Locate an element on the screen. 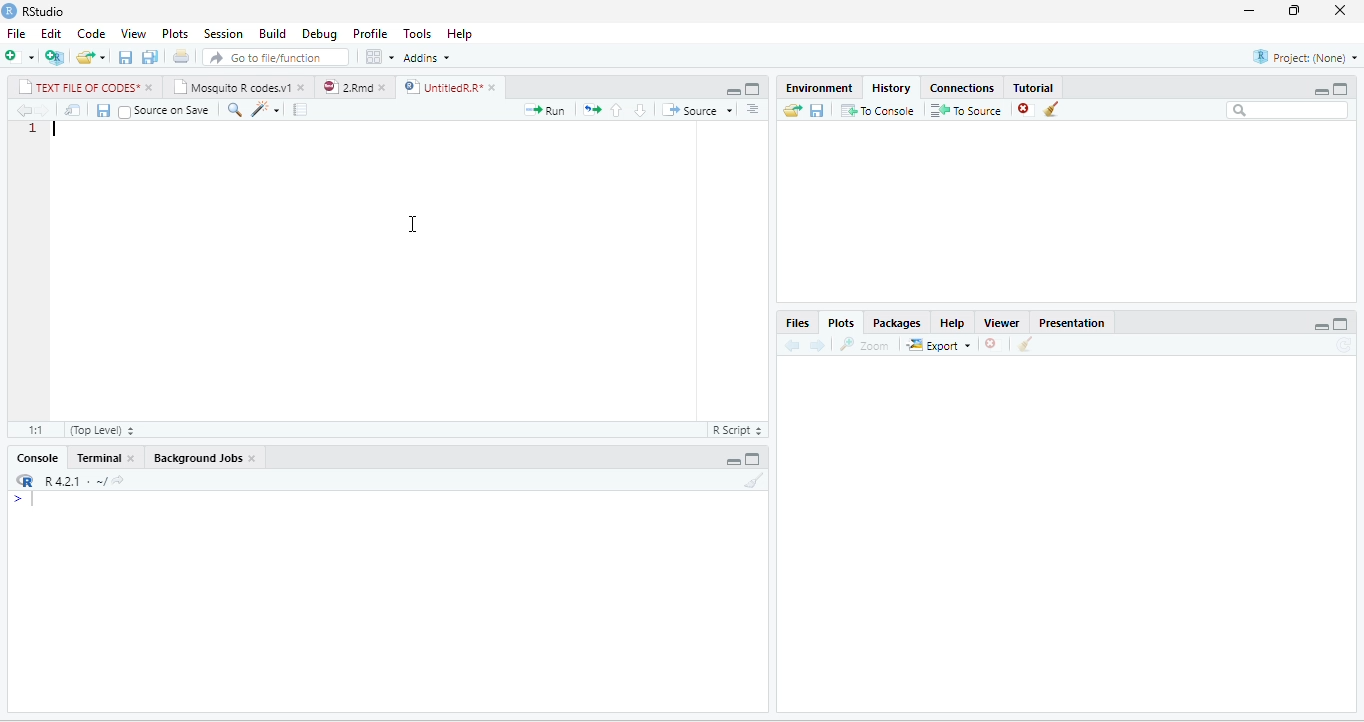 The height and width of the screenshot is (722, 1364). Source is located at coordinates (698, 110).